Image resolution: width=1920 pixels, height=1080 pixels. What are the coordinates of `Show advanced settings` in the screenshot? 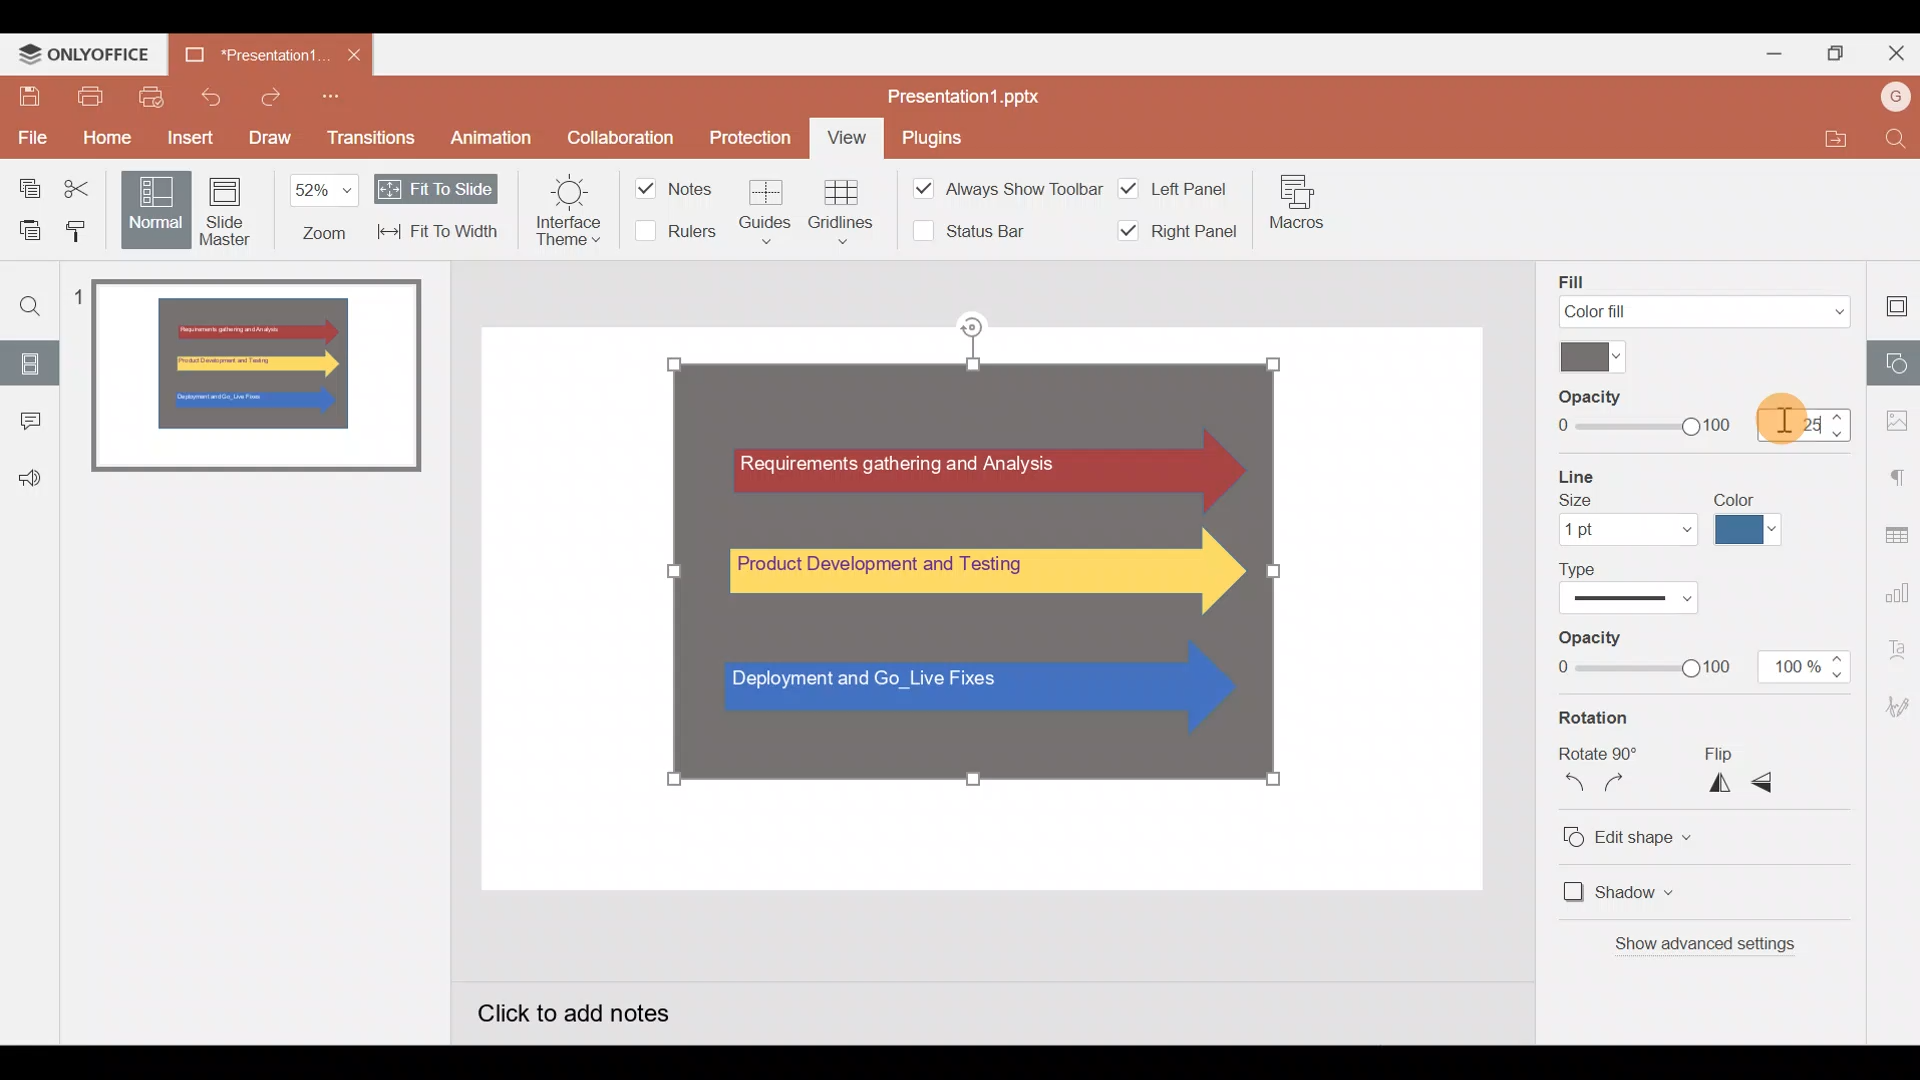 It's located at (1730, 946).